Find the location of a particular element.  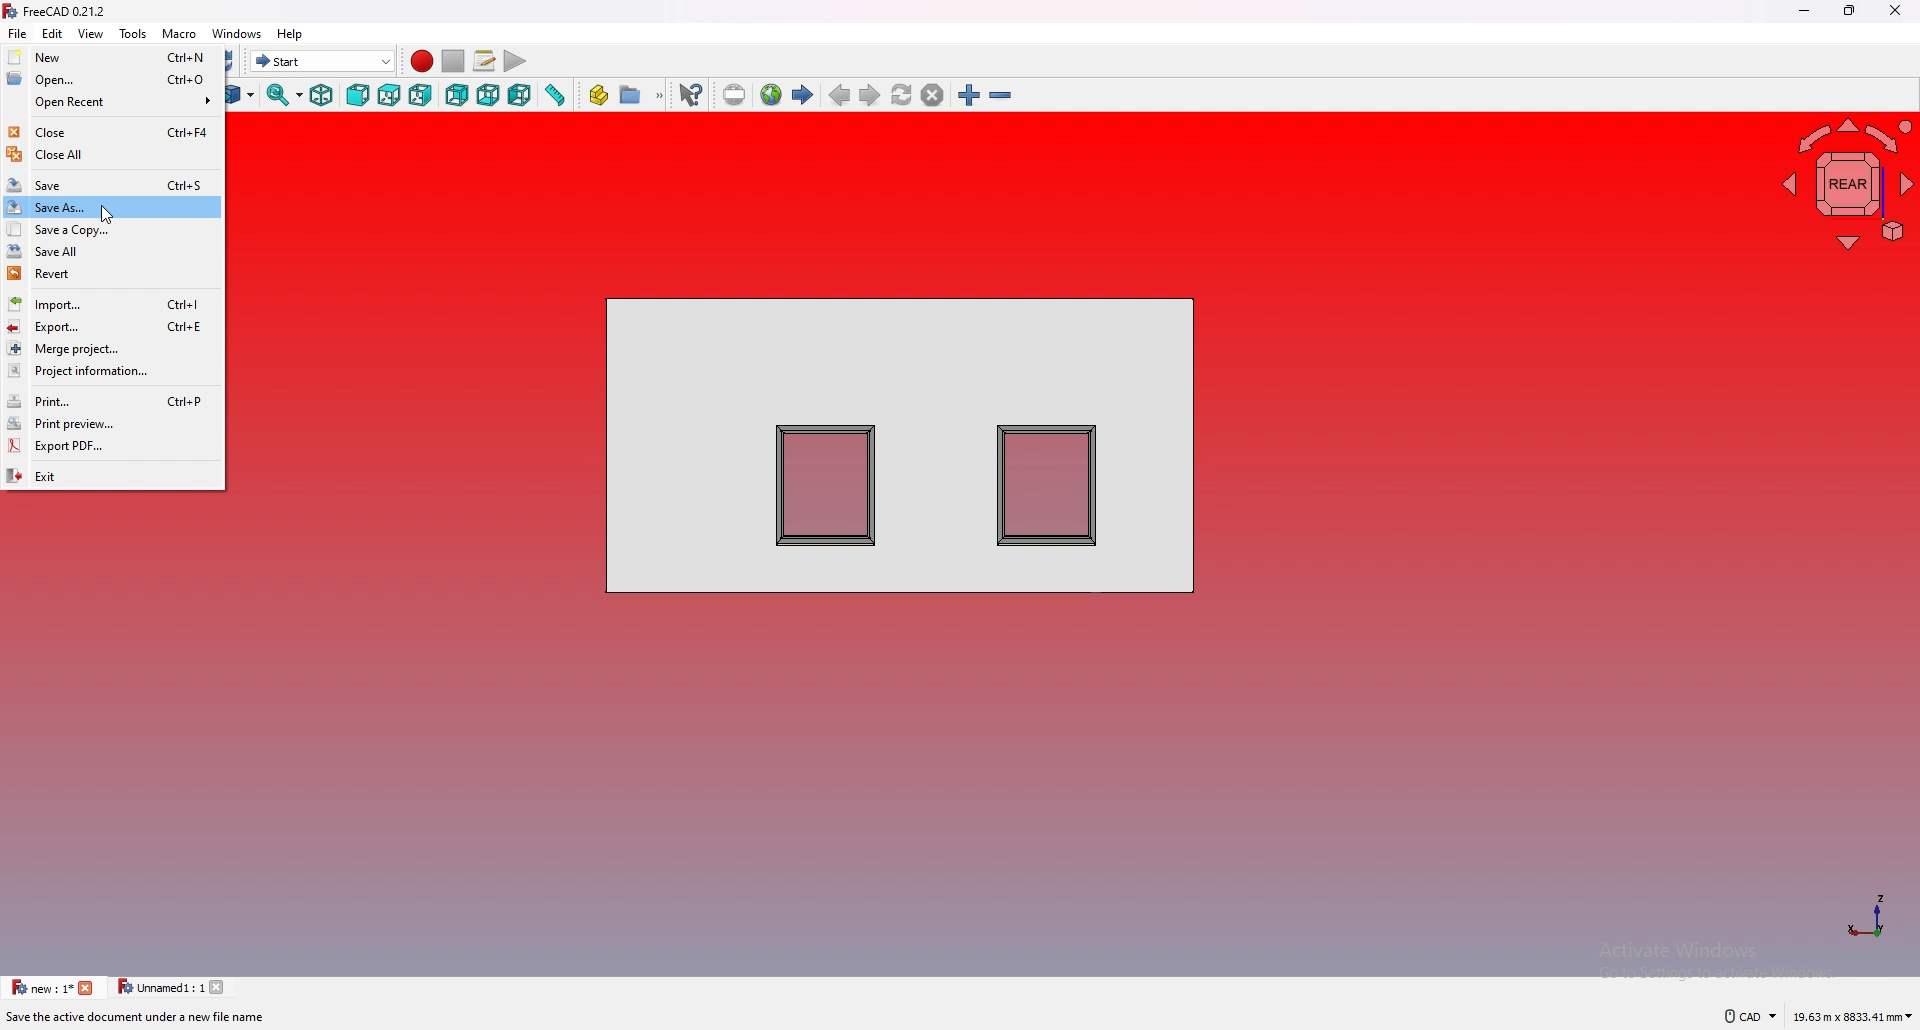

cursor is located at coordinates (107, 215).